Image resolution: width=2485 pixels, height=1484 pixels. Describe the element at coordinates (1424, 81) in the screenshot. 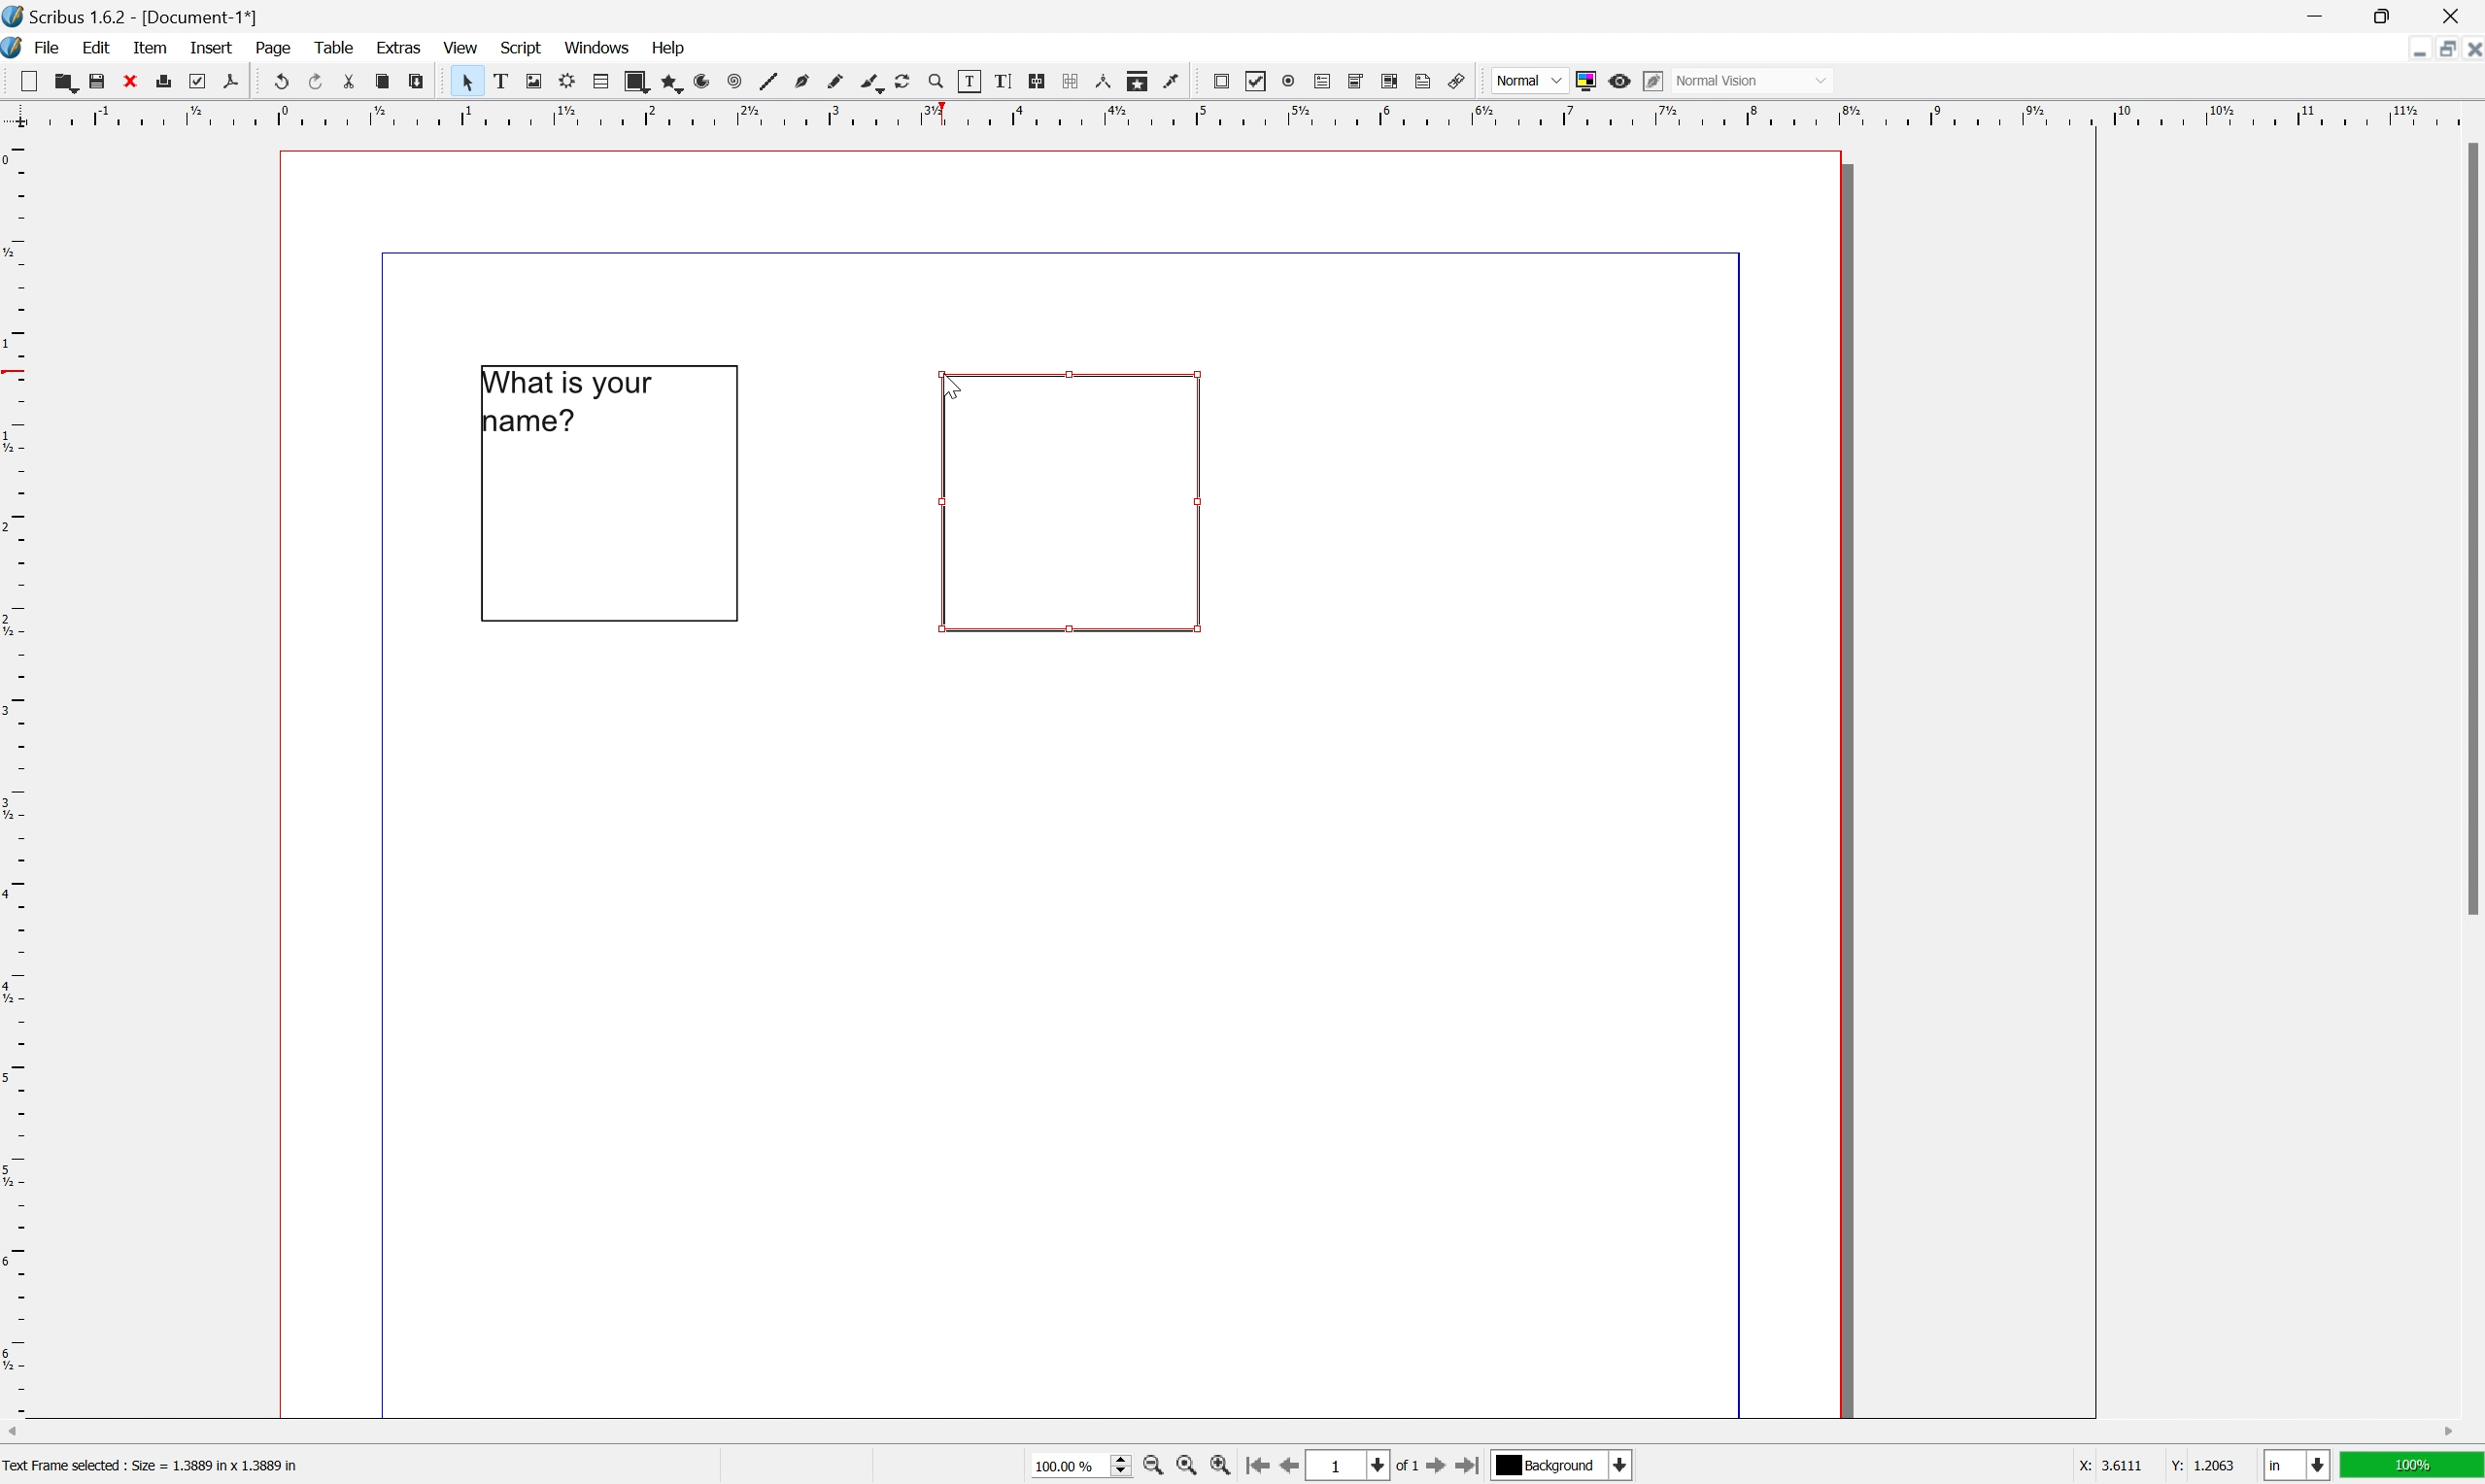

I see `text annotation` at that location.